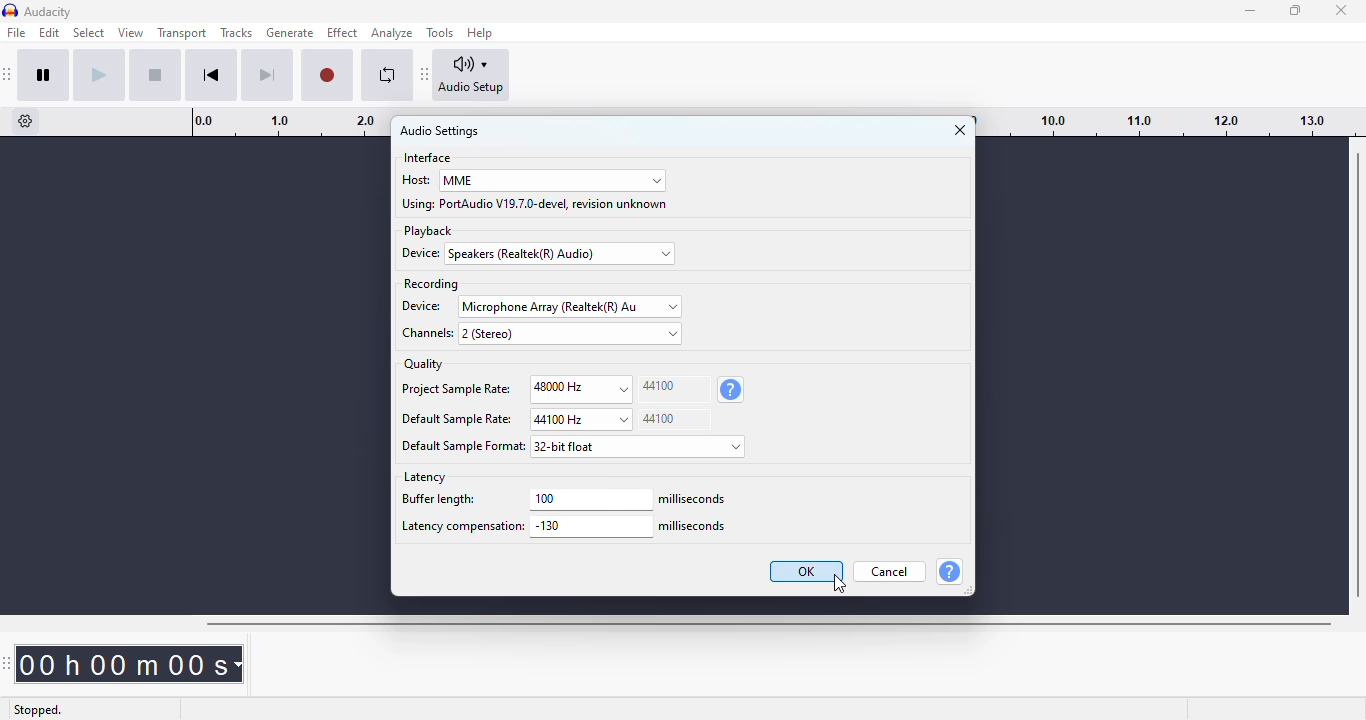 The height and width of the screenshot is (720, 1366). Describe the element at coordinates (26, 121) in the screenshot. I see `timeline options` at that location.